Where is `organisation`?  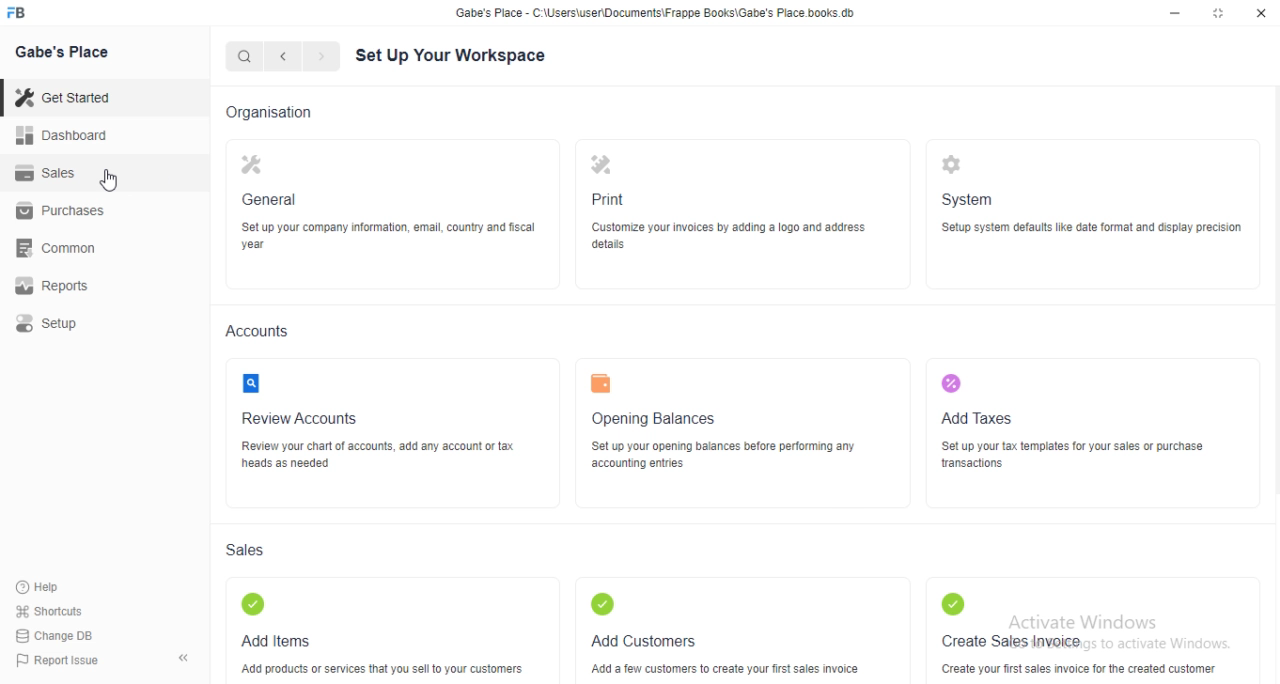 organisation is located at coordinates (269, 113).